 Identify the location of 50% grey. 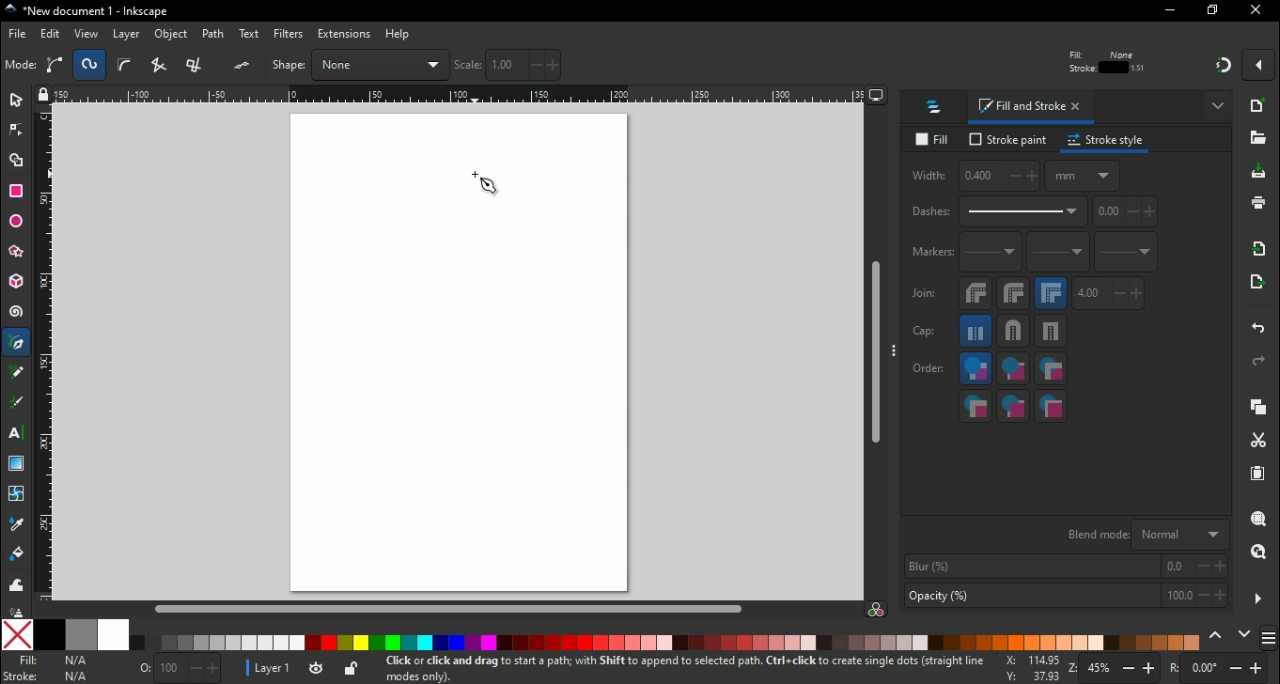
(79, 634).